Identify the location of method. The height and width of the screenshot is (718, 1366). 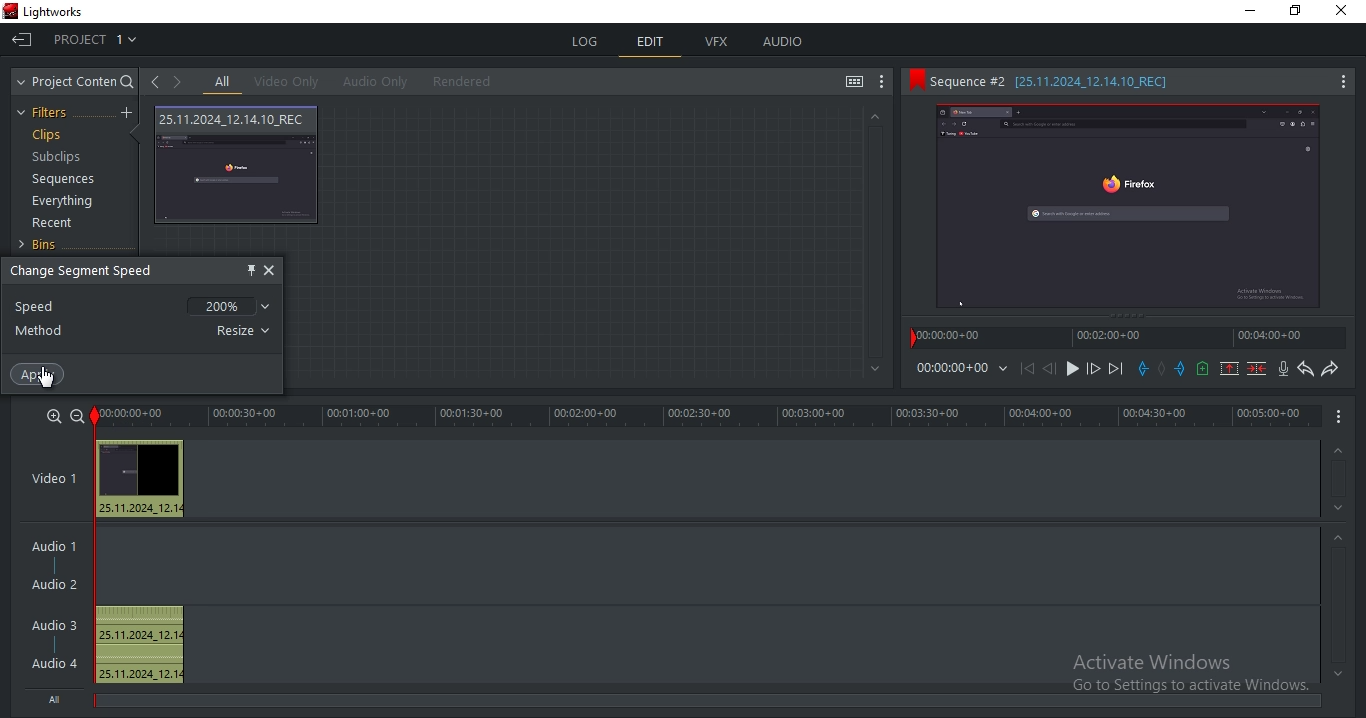
(42, 331).